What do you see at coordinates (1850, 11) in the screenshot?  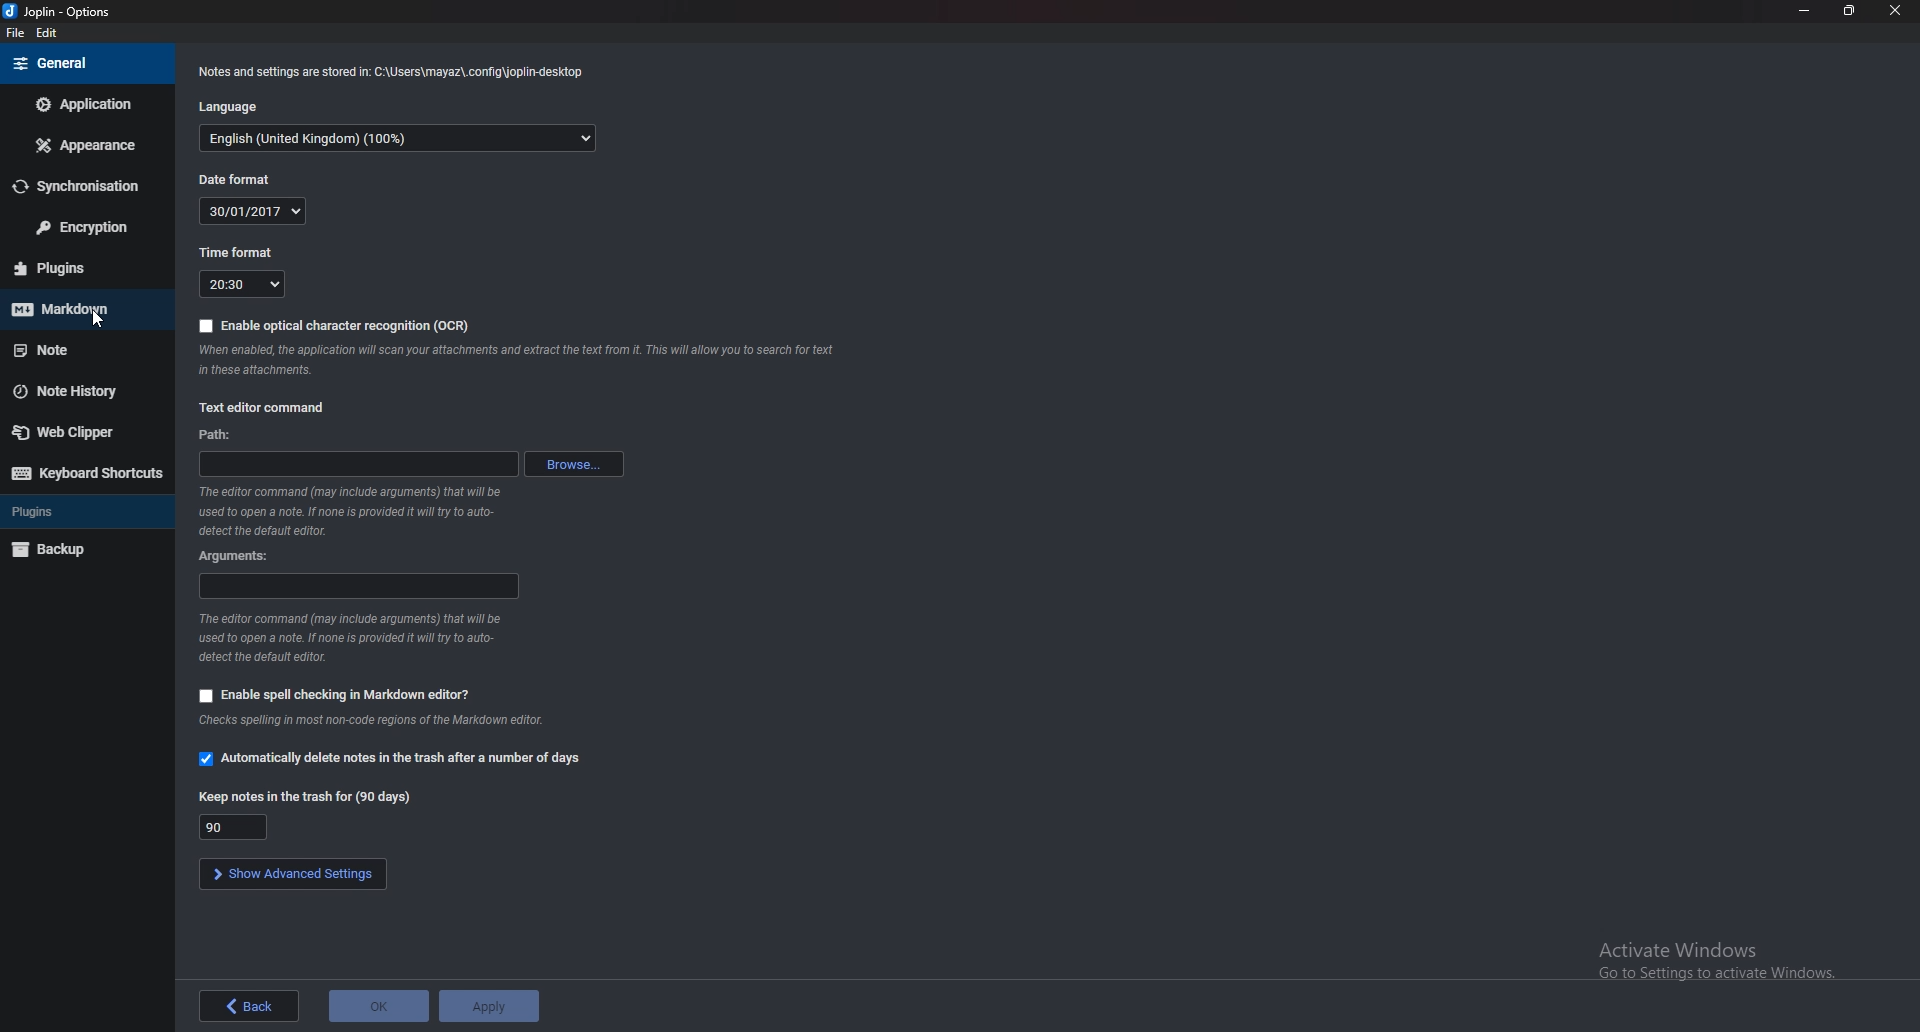 I see `Resize` at bounding box center [1850, 11].